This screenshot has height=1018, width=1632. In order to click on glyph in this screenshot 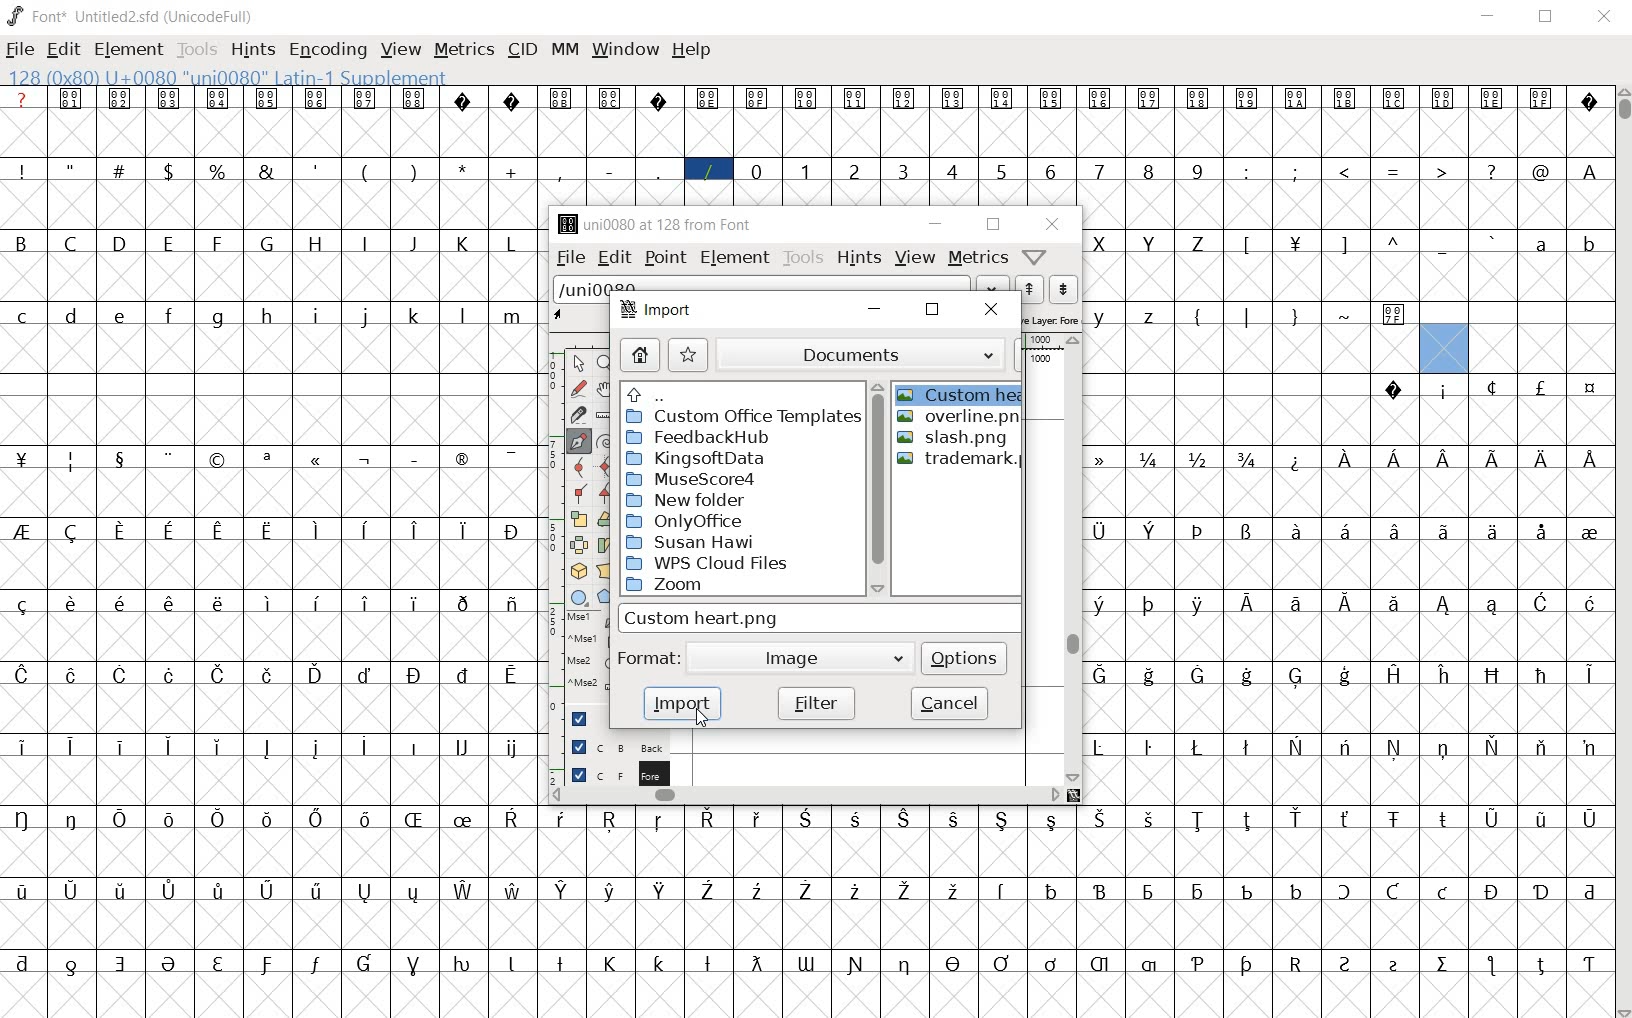, I will do `click(510, 532)`.